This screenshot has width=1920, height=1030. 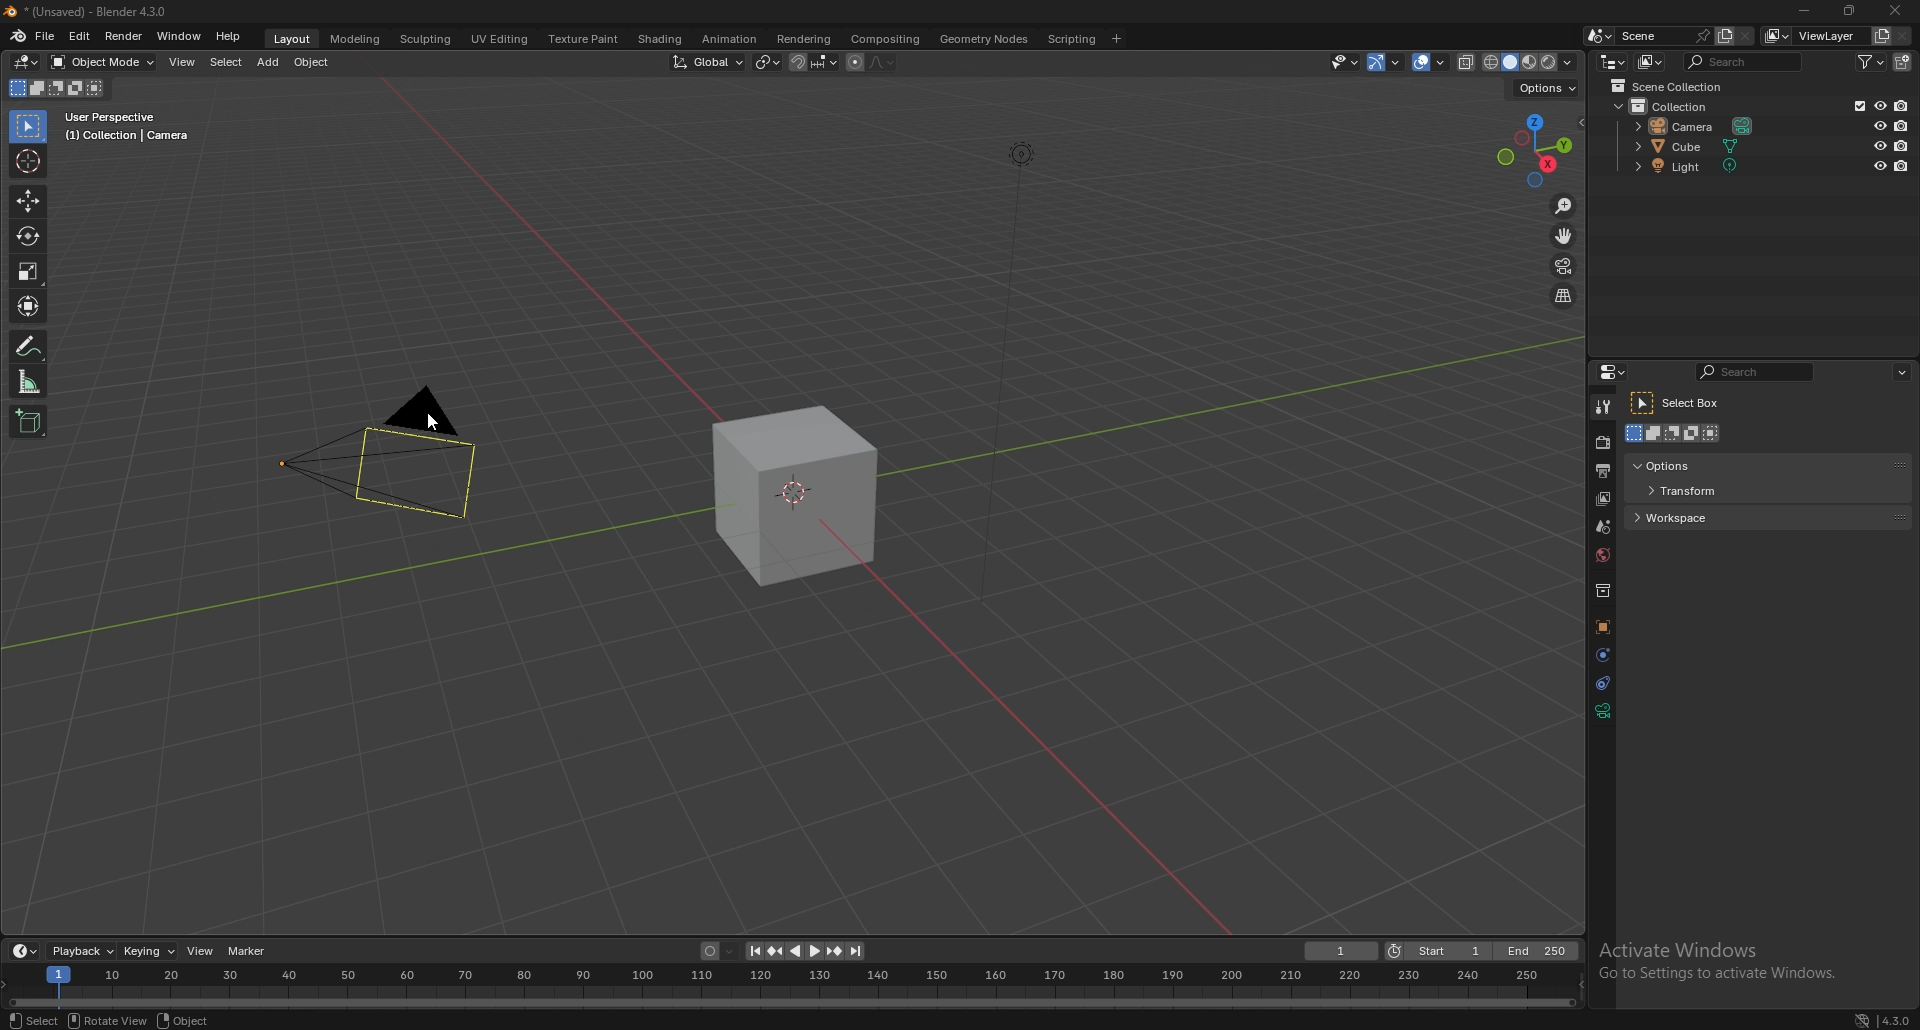 I want to click on collection, so click(x=1670, y=105).